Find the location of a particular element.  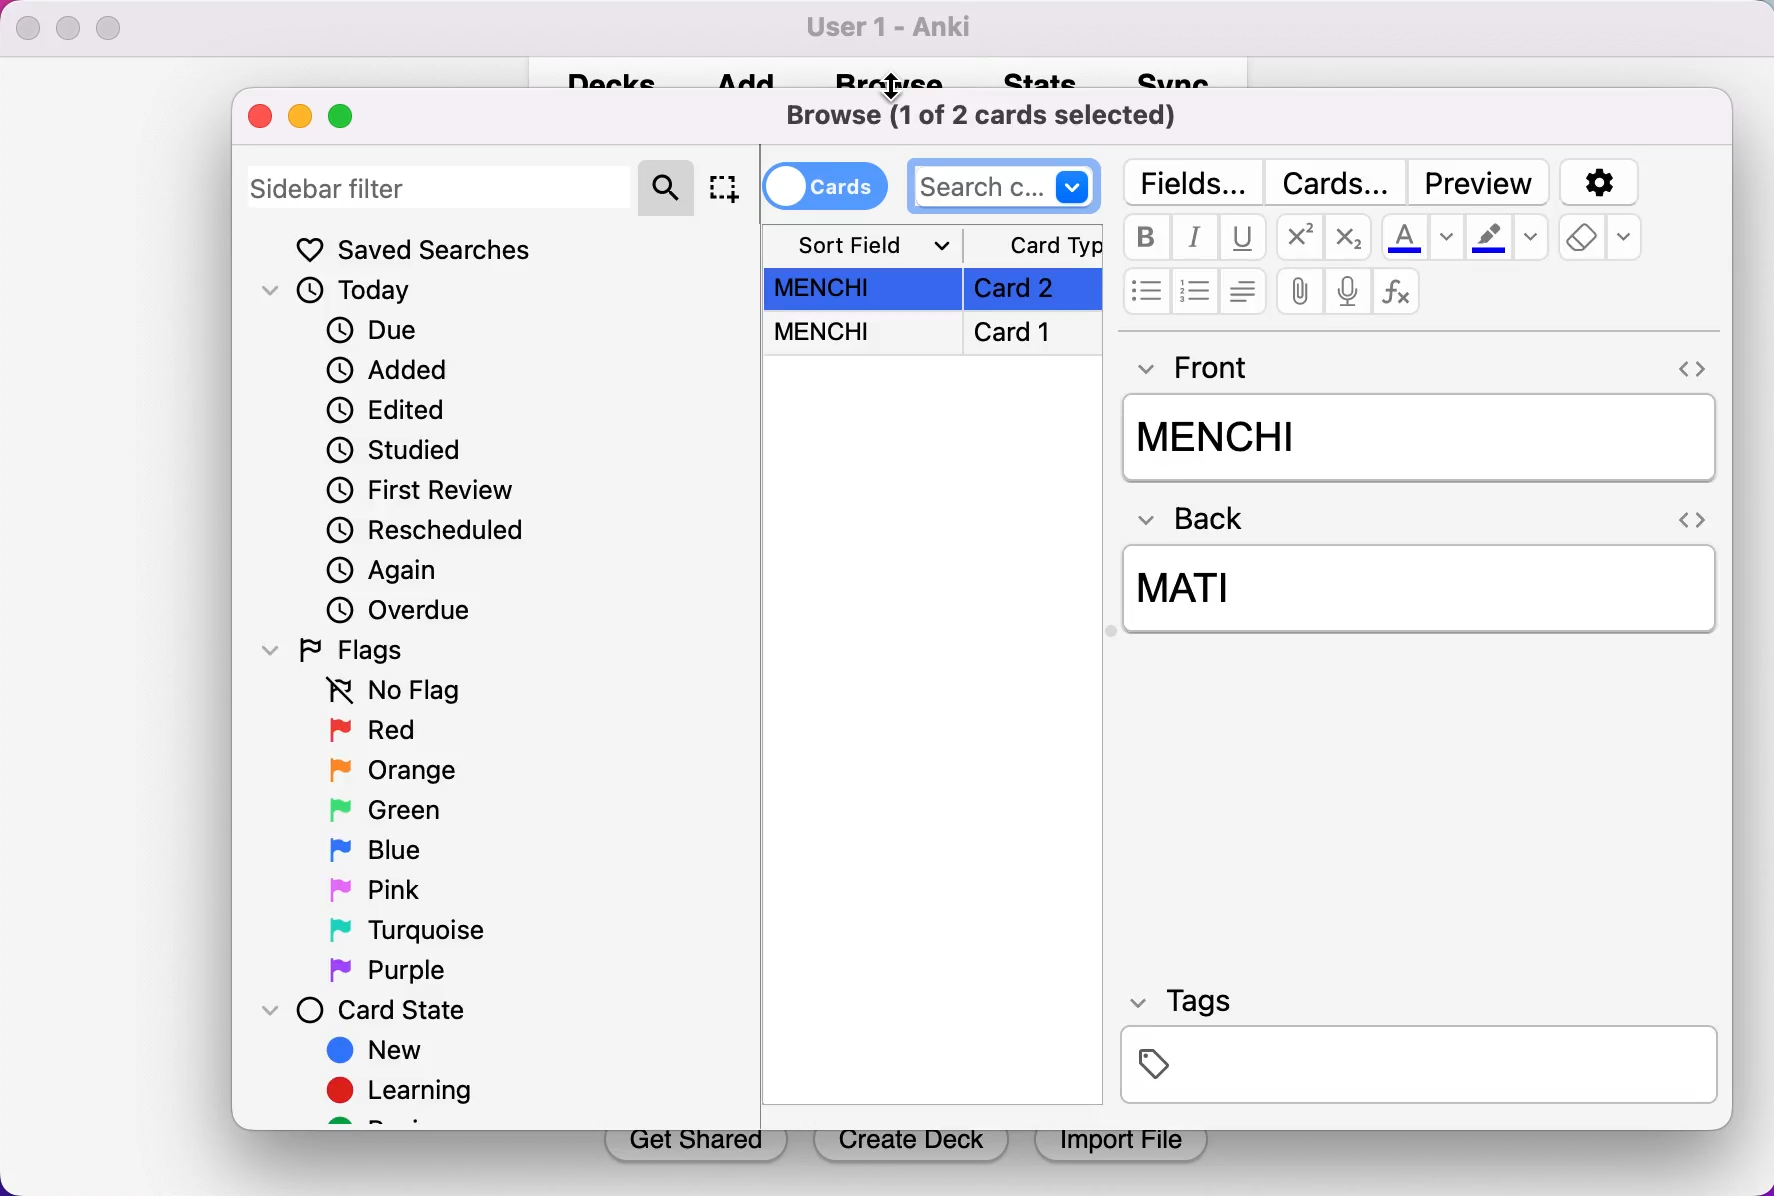

card state is located at coordinates (370, 1010).